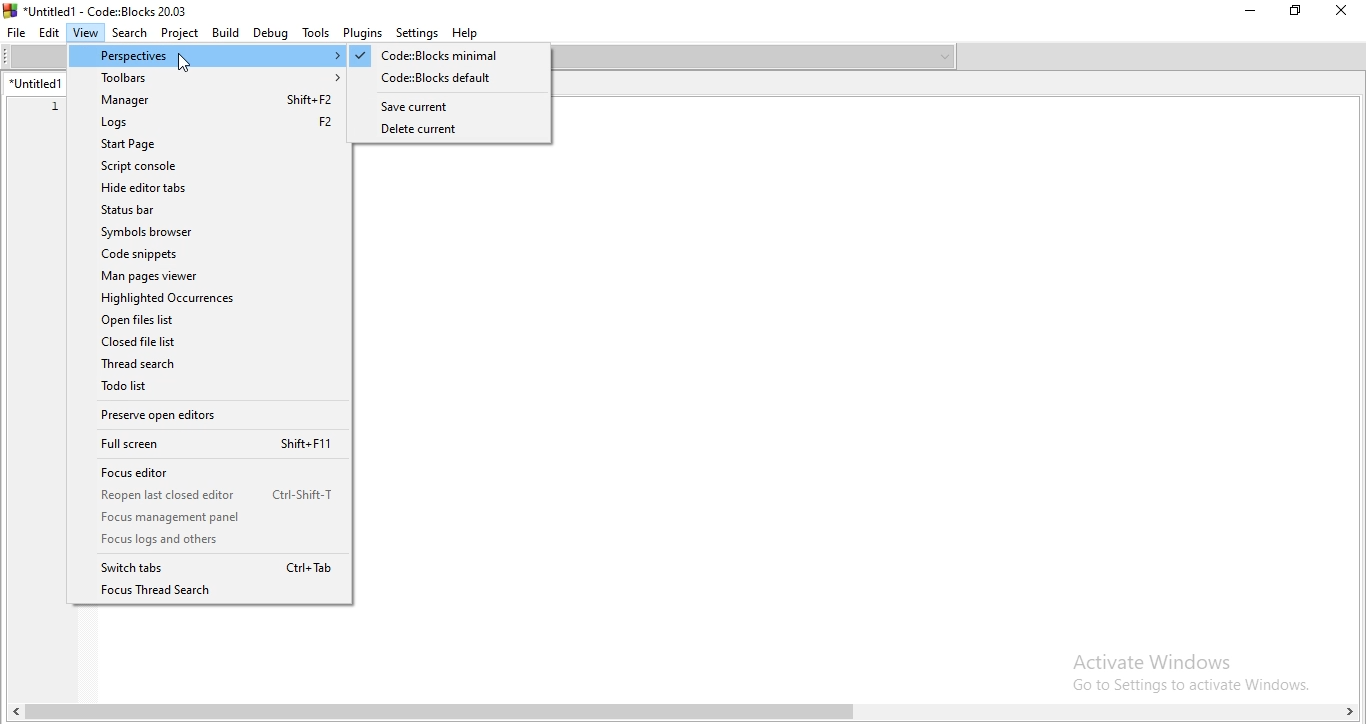 This screenshot has height=724, width=1366. I want to click on Focus Thread Search, so click(211, 595).